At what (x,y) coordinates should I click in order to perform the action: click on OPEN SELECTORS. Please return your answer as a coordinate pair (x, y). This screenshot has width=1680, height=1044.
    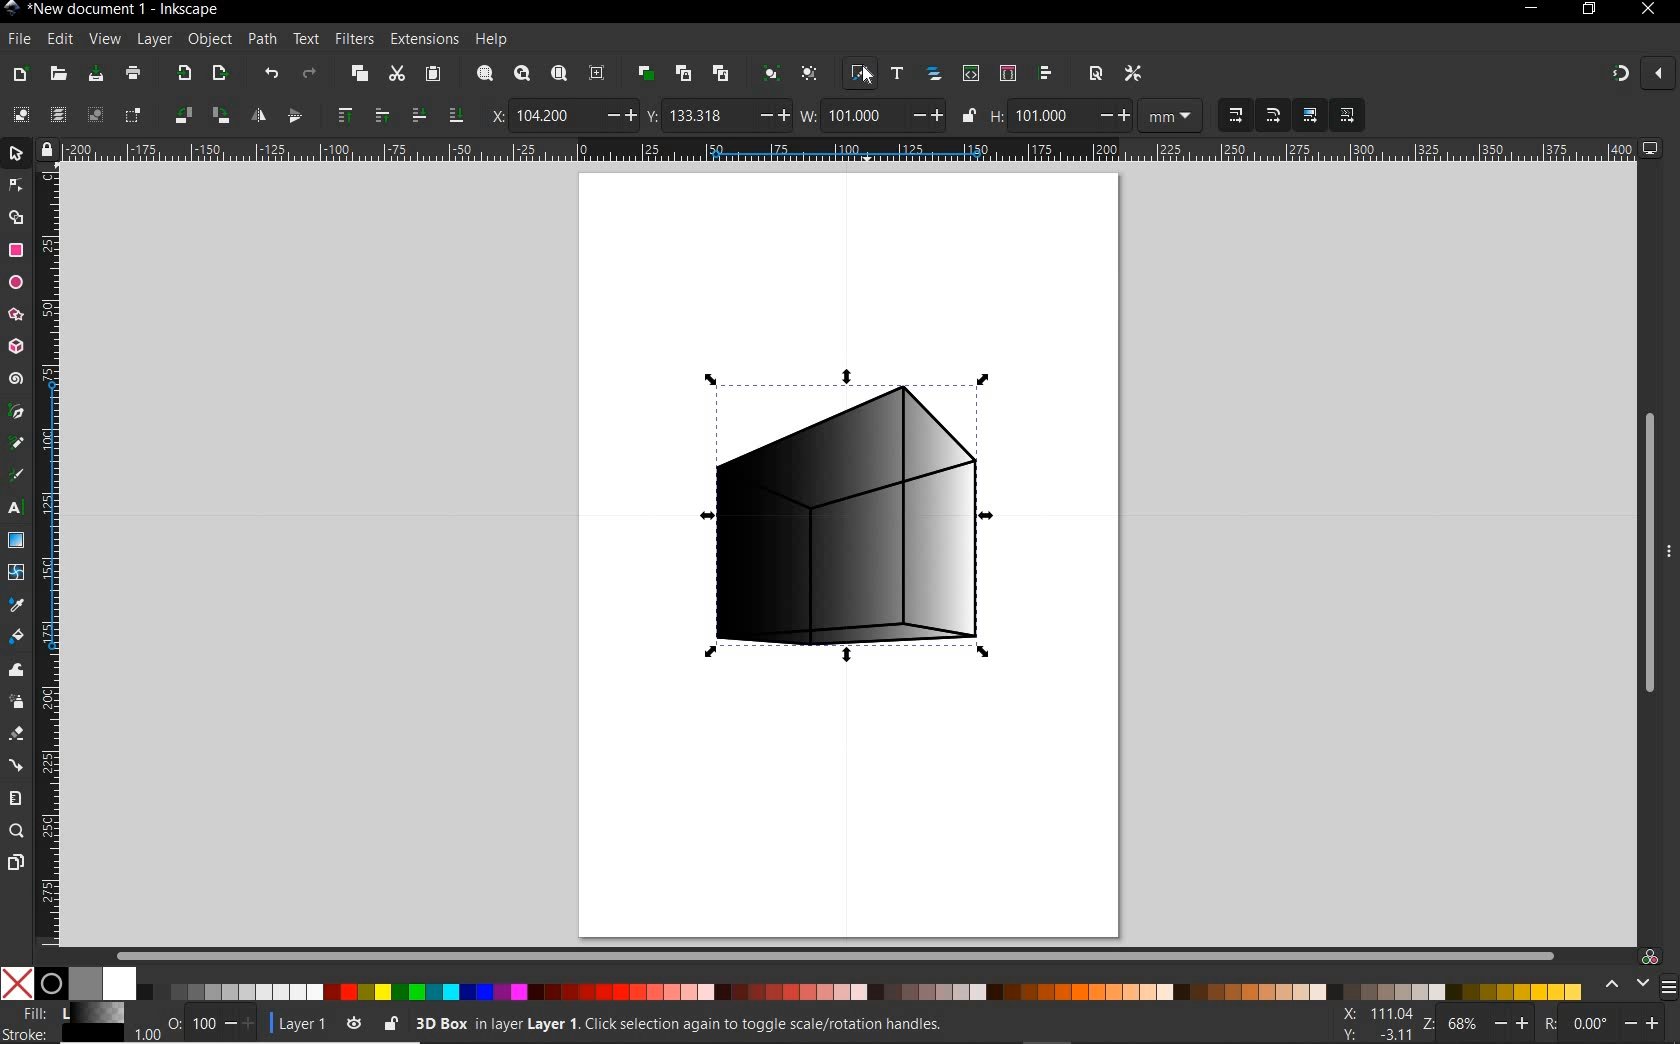
    Looking at the image, I should click on (1007, 72).